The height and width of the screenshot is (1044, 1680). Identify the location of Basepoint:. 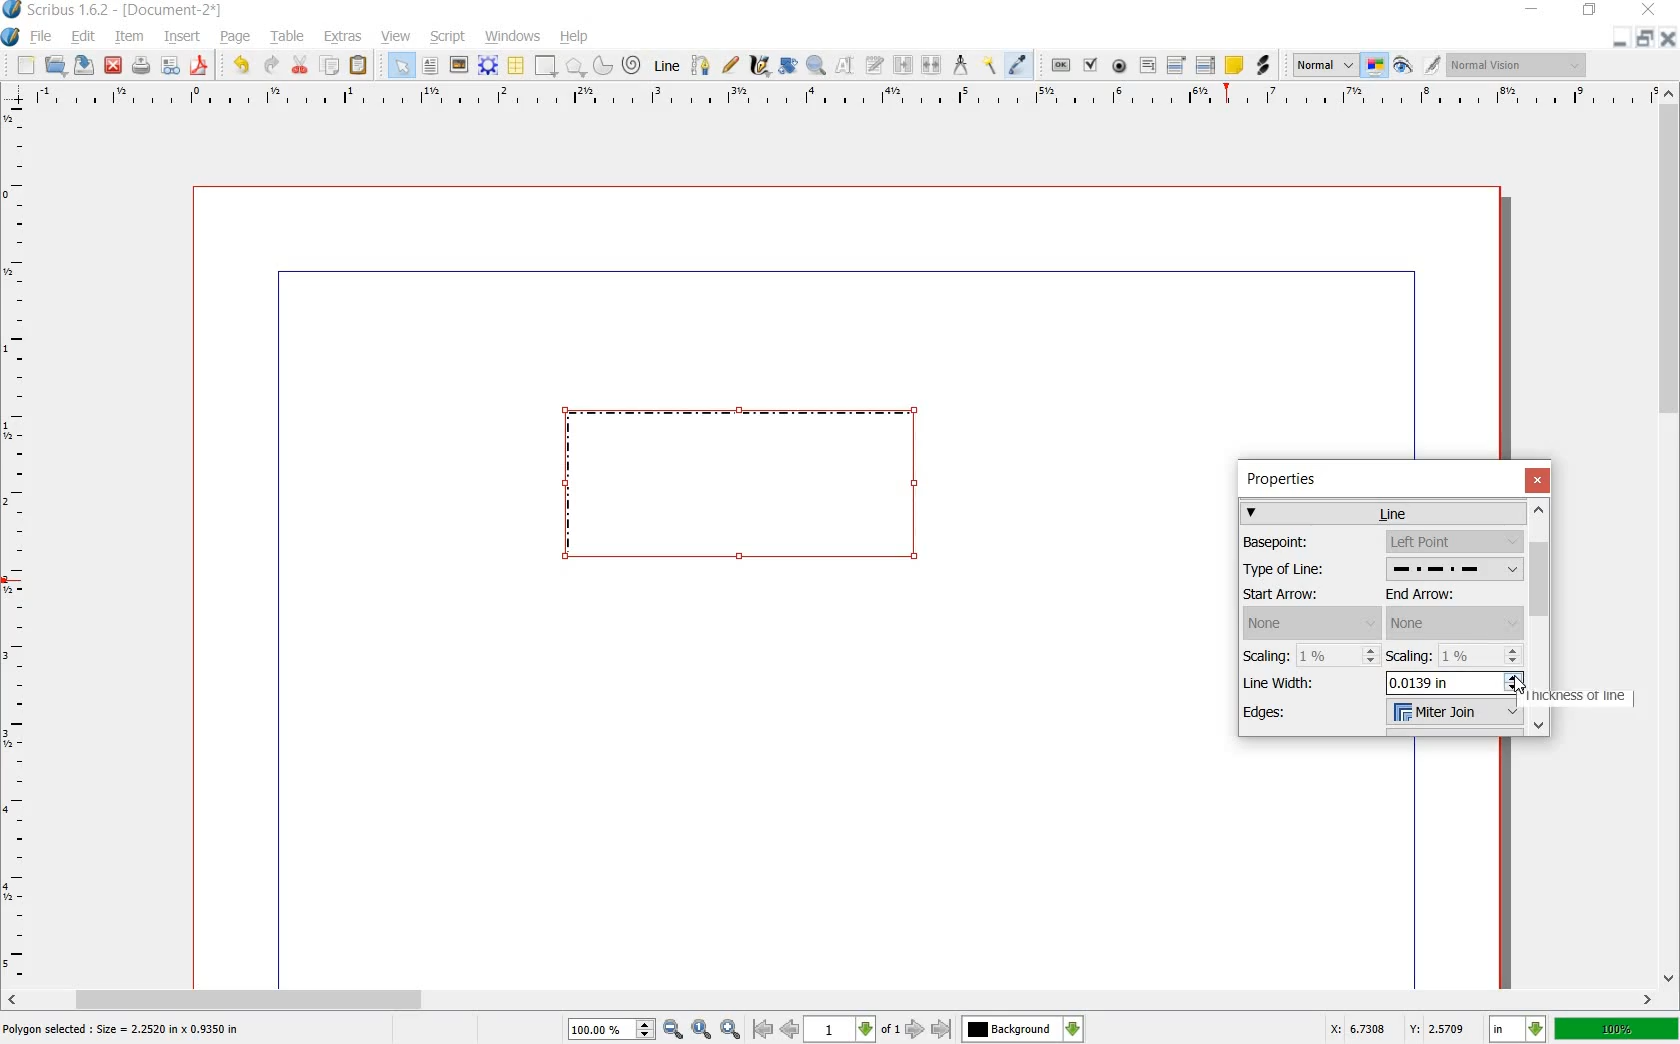
(1303, 542).